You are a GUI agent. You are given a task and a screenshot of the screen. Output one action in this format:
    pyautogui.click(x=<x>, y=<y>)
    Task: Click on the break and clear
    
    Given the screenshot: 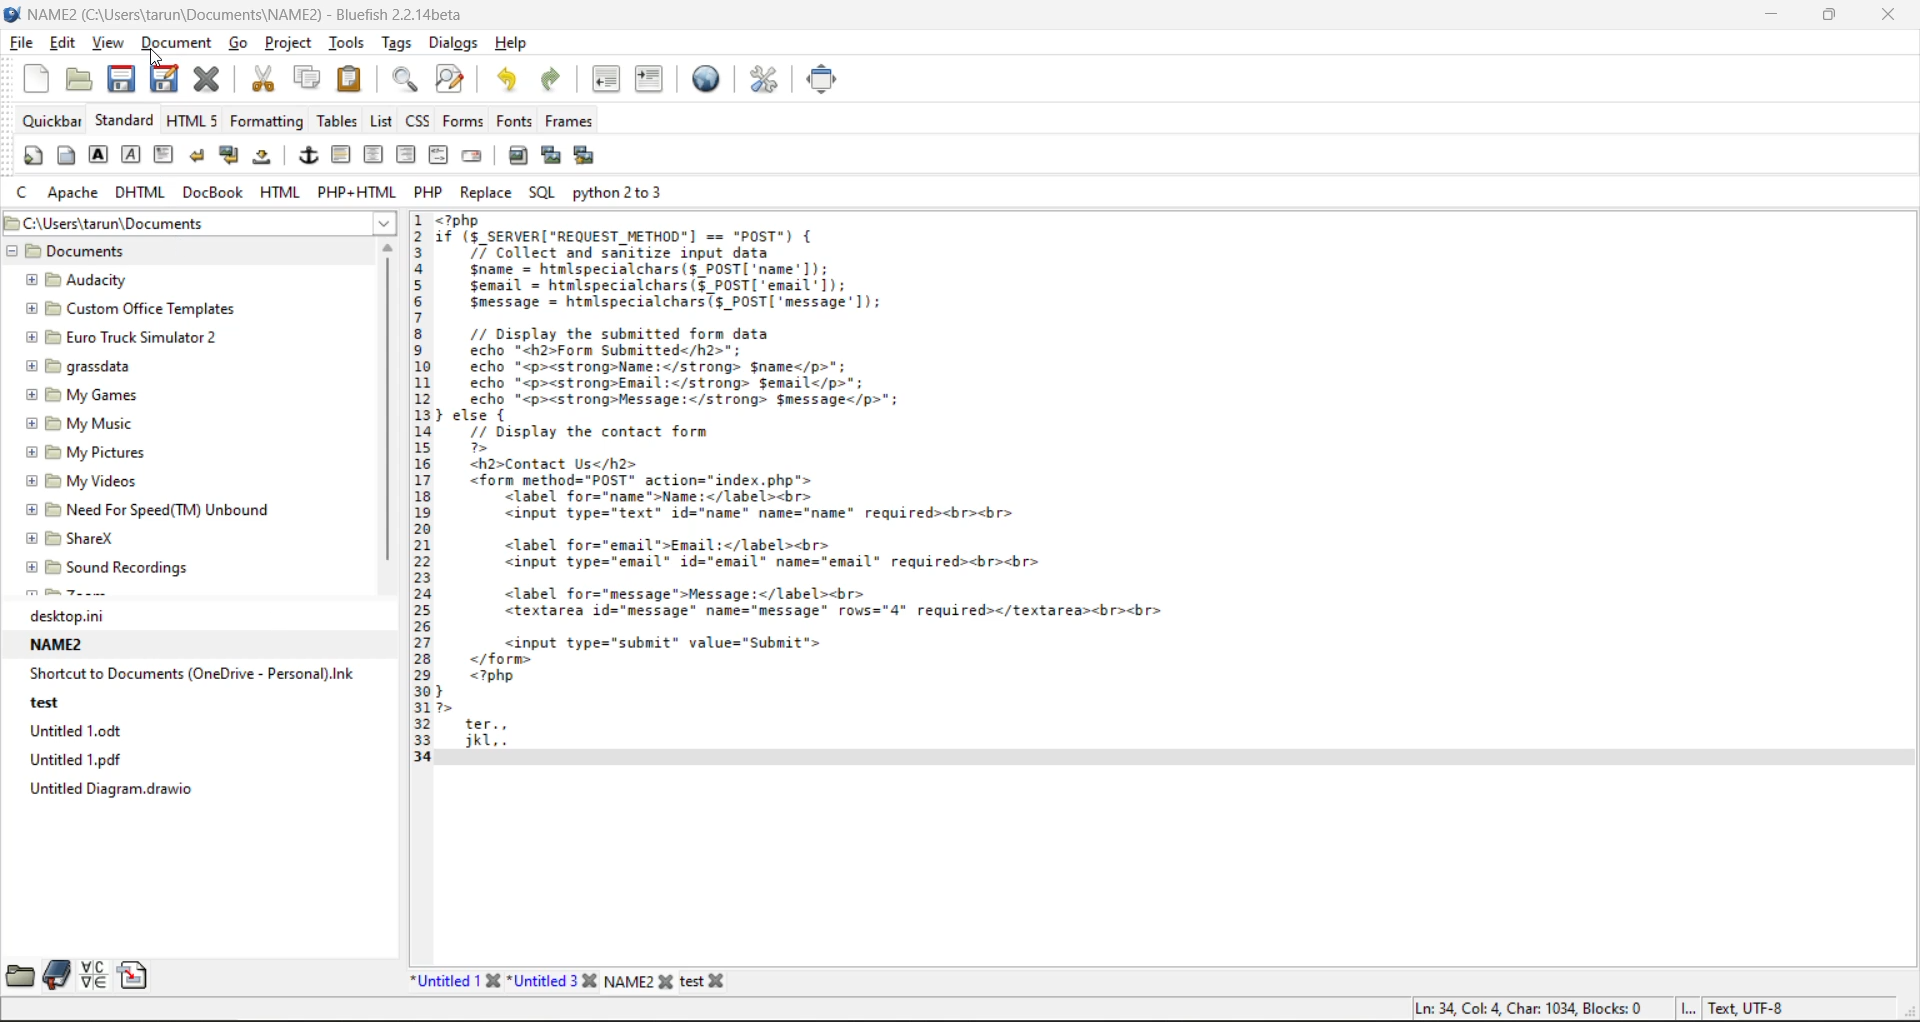 What is the action you would take?
    pyautogui.click(x=232, y=158)
    